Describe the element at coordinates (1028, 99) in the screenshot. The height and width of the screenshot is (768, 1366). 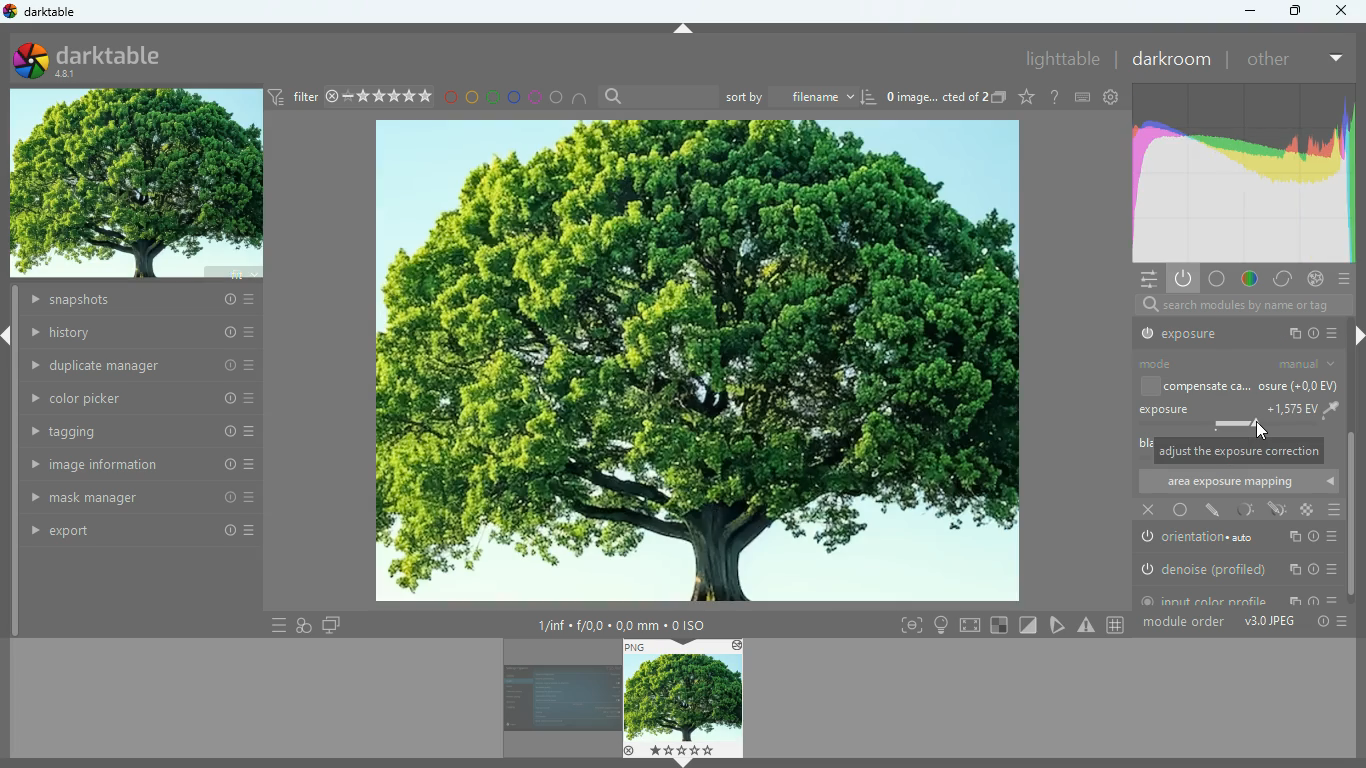
I see `favourite` at that location.